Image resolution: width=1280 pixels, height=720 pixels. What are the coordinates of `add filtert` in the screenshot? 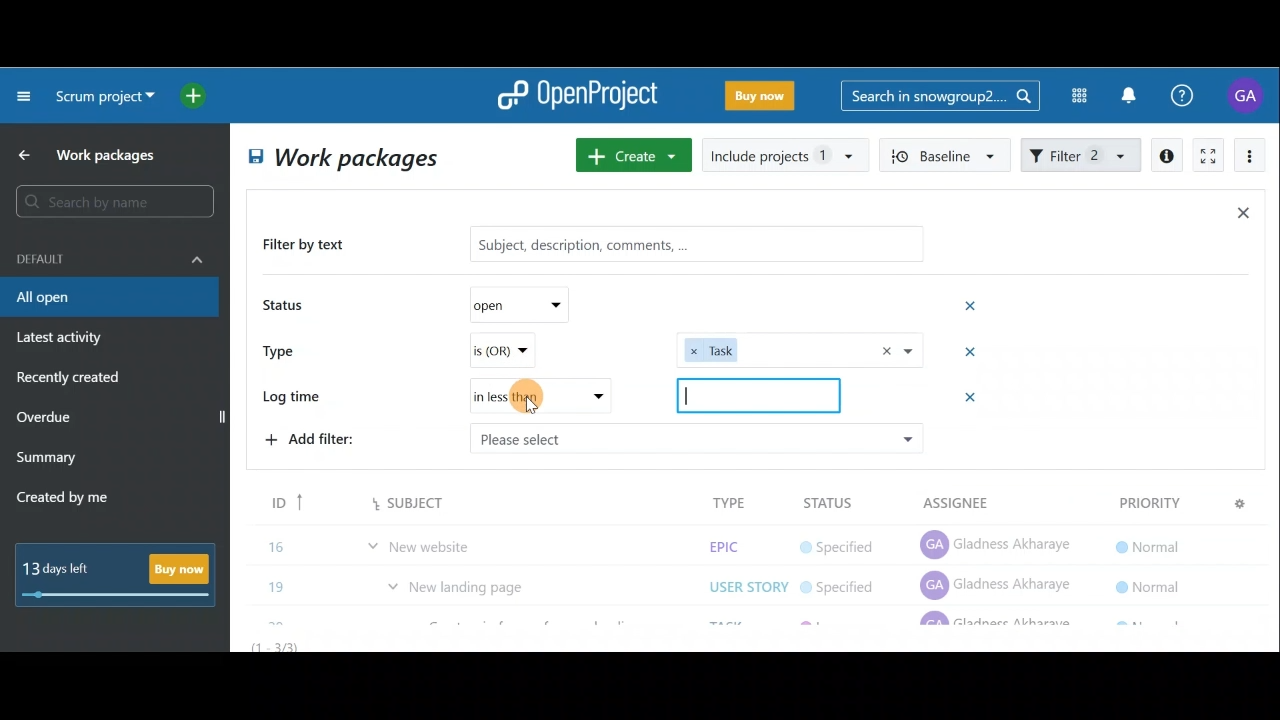 It's located at (330, 437).